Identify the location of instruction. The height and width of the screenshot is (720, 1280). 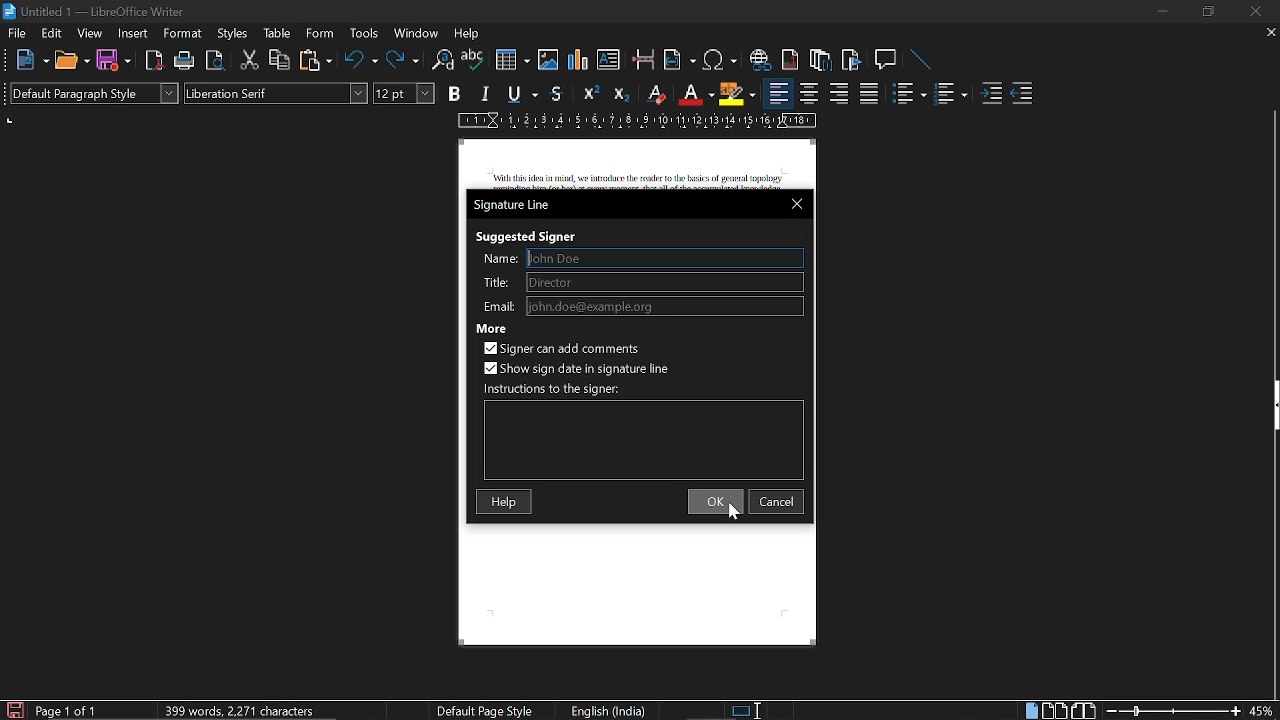
(644, 441).